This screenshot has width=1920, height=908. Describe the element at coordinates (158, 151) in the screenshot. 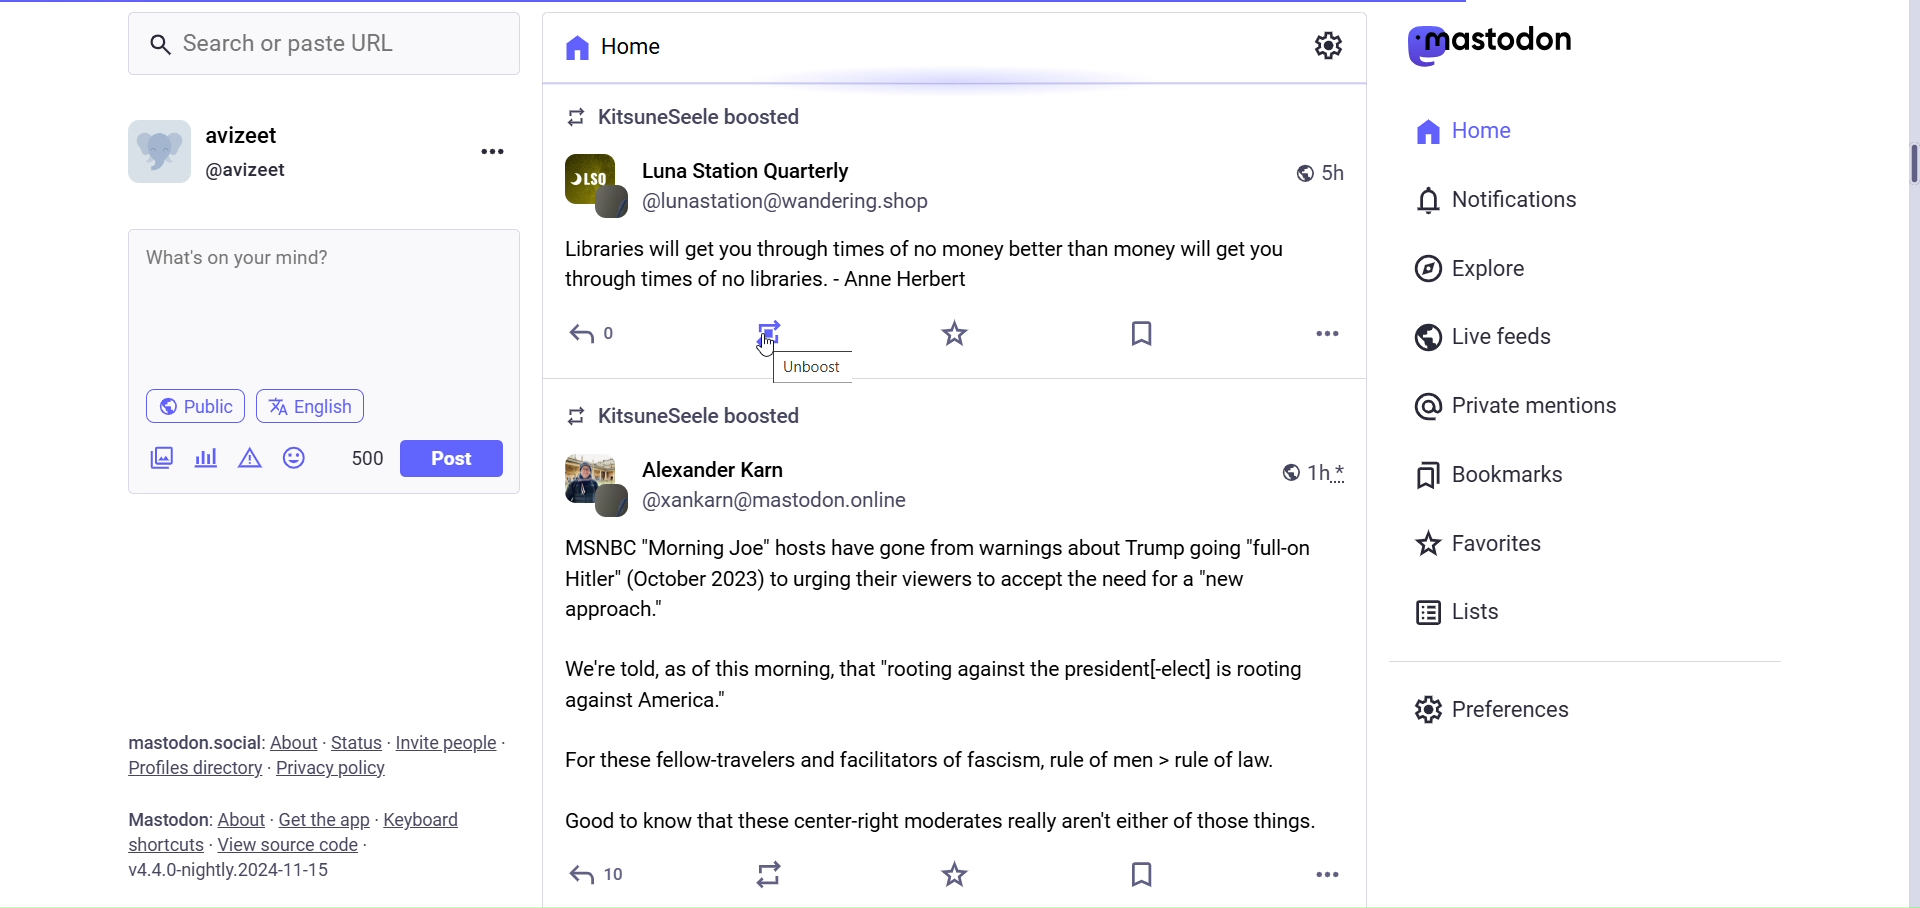

I see `Profile` at that location.